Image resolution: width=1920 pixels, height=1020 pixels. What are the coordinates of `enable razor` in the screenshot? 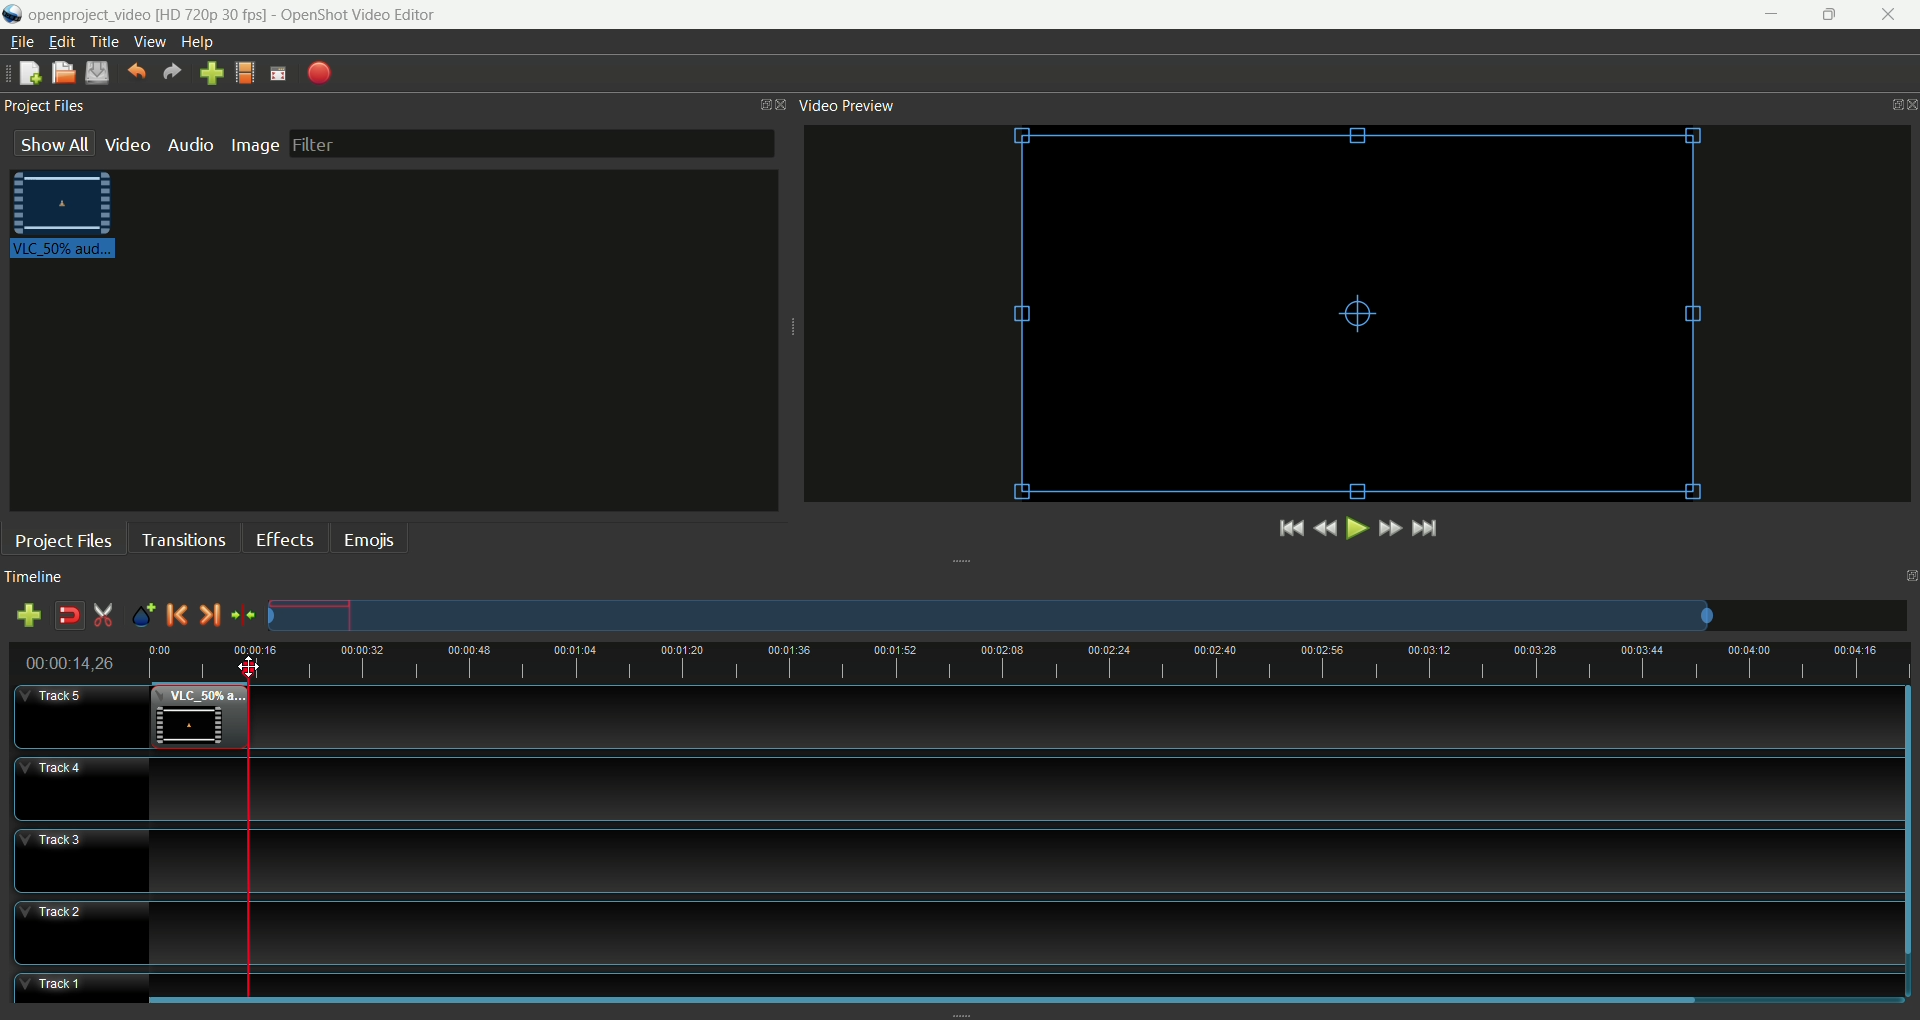 It's located at (104, 616).